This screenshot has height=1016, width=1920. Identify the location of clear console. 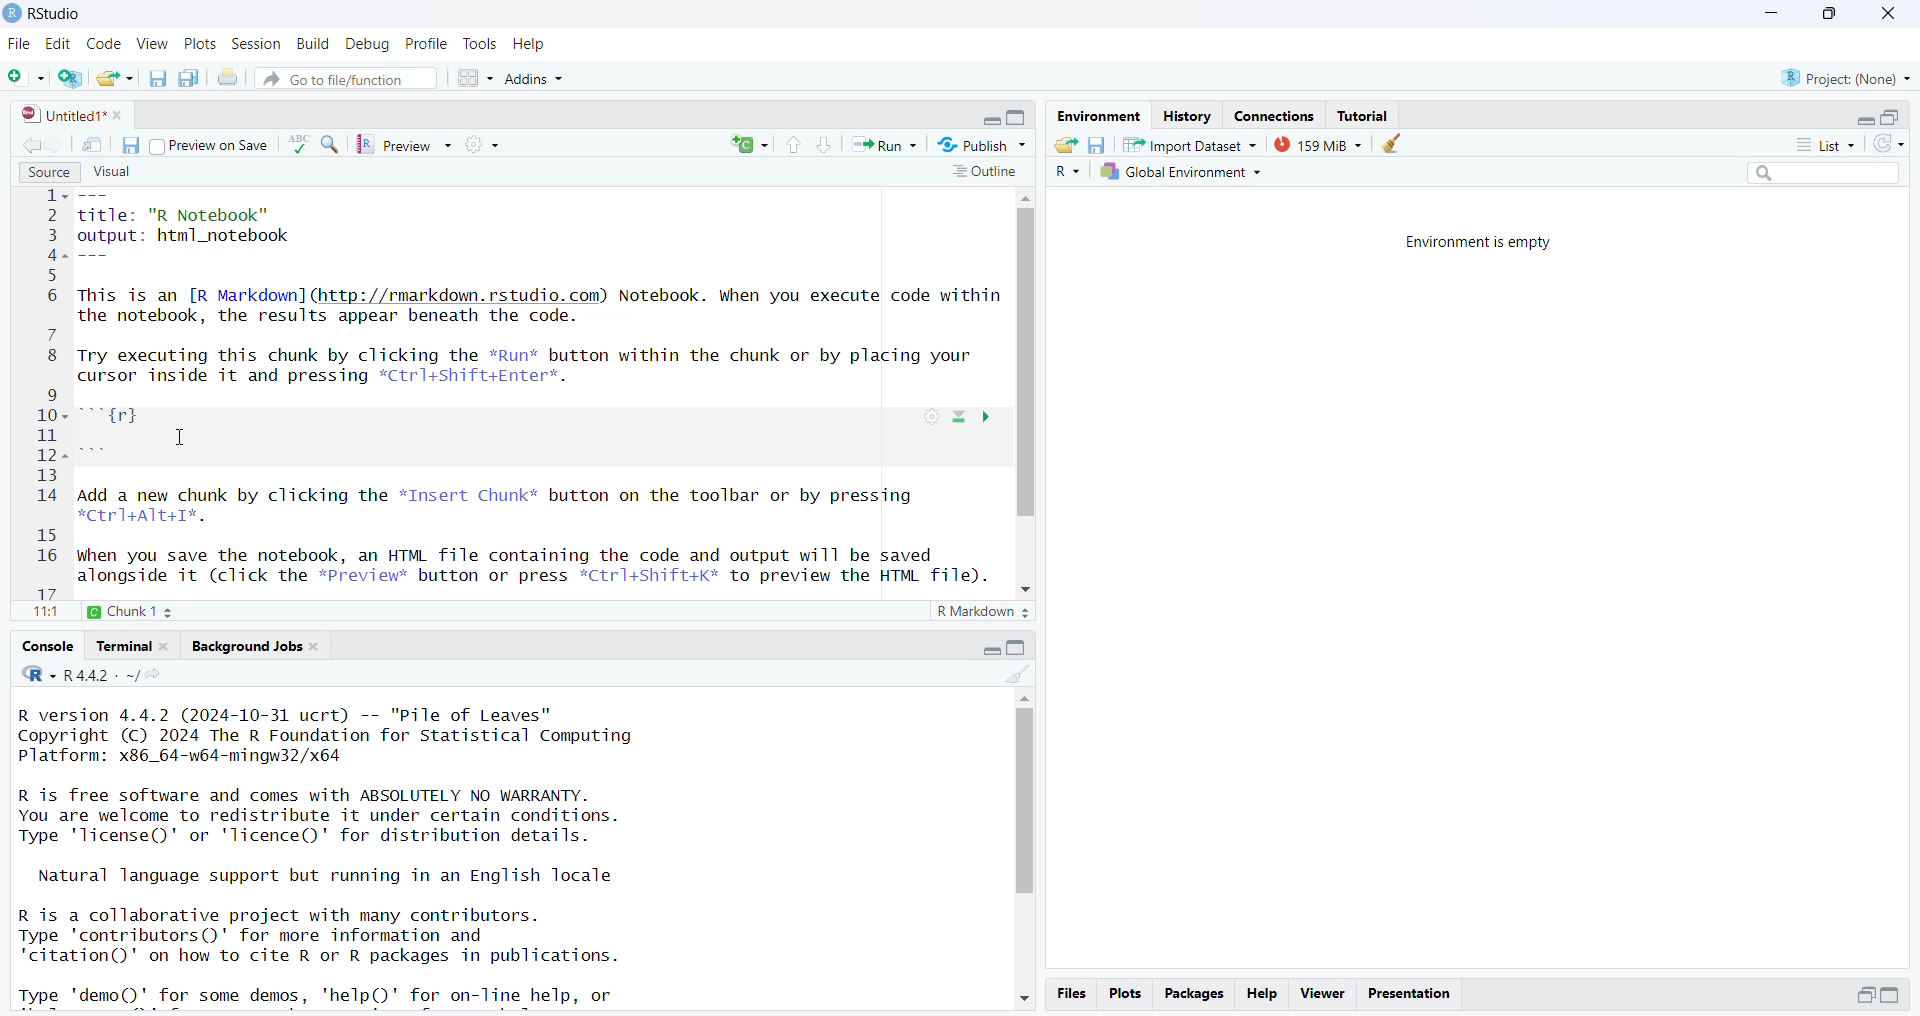
(1018, 672).